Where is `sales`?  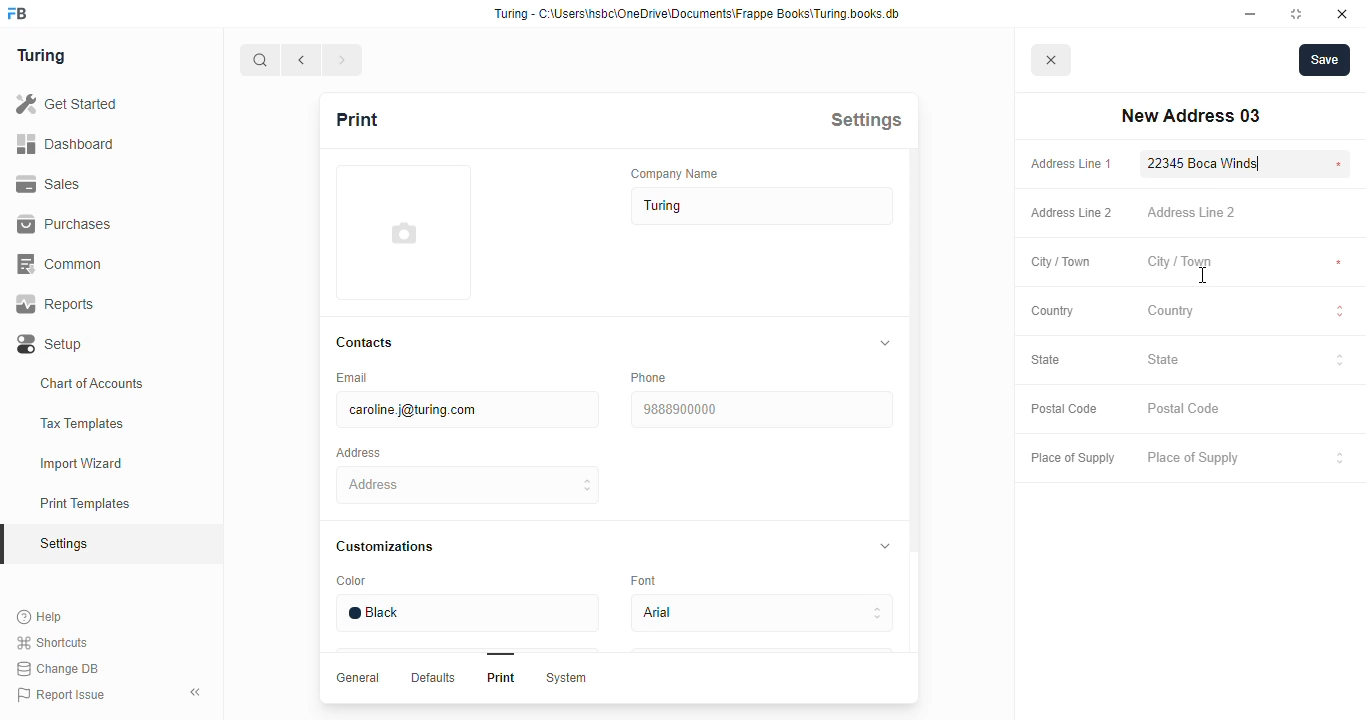
sales is located at coordinates (52, 184).